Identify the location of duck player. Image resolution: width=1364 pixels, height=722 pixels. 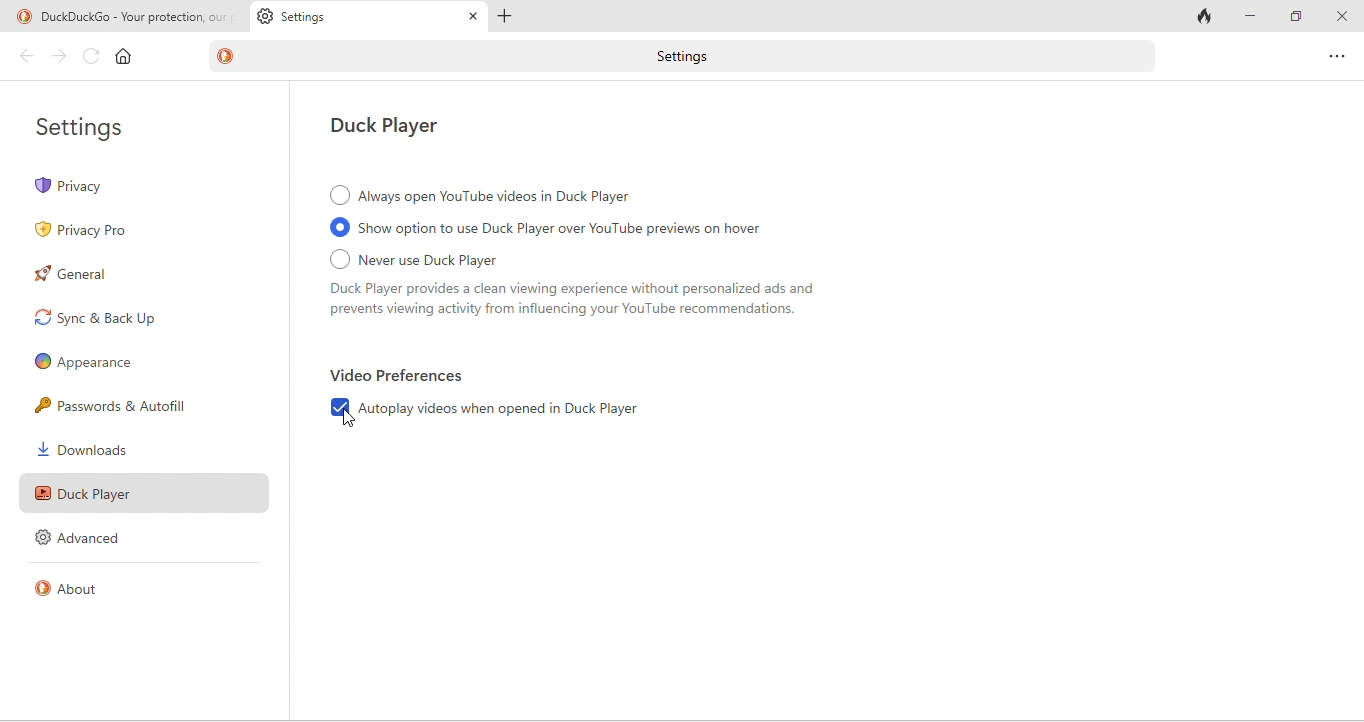
(141, 490).